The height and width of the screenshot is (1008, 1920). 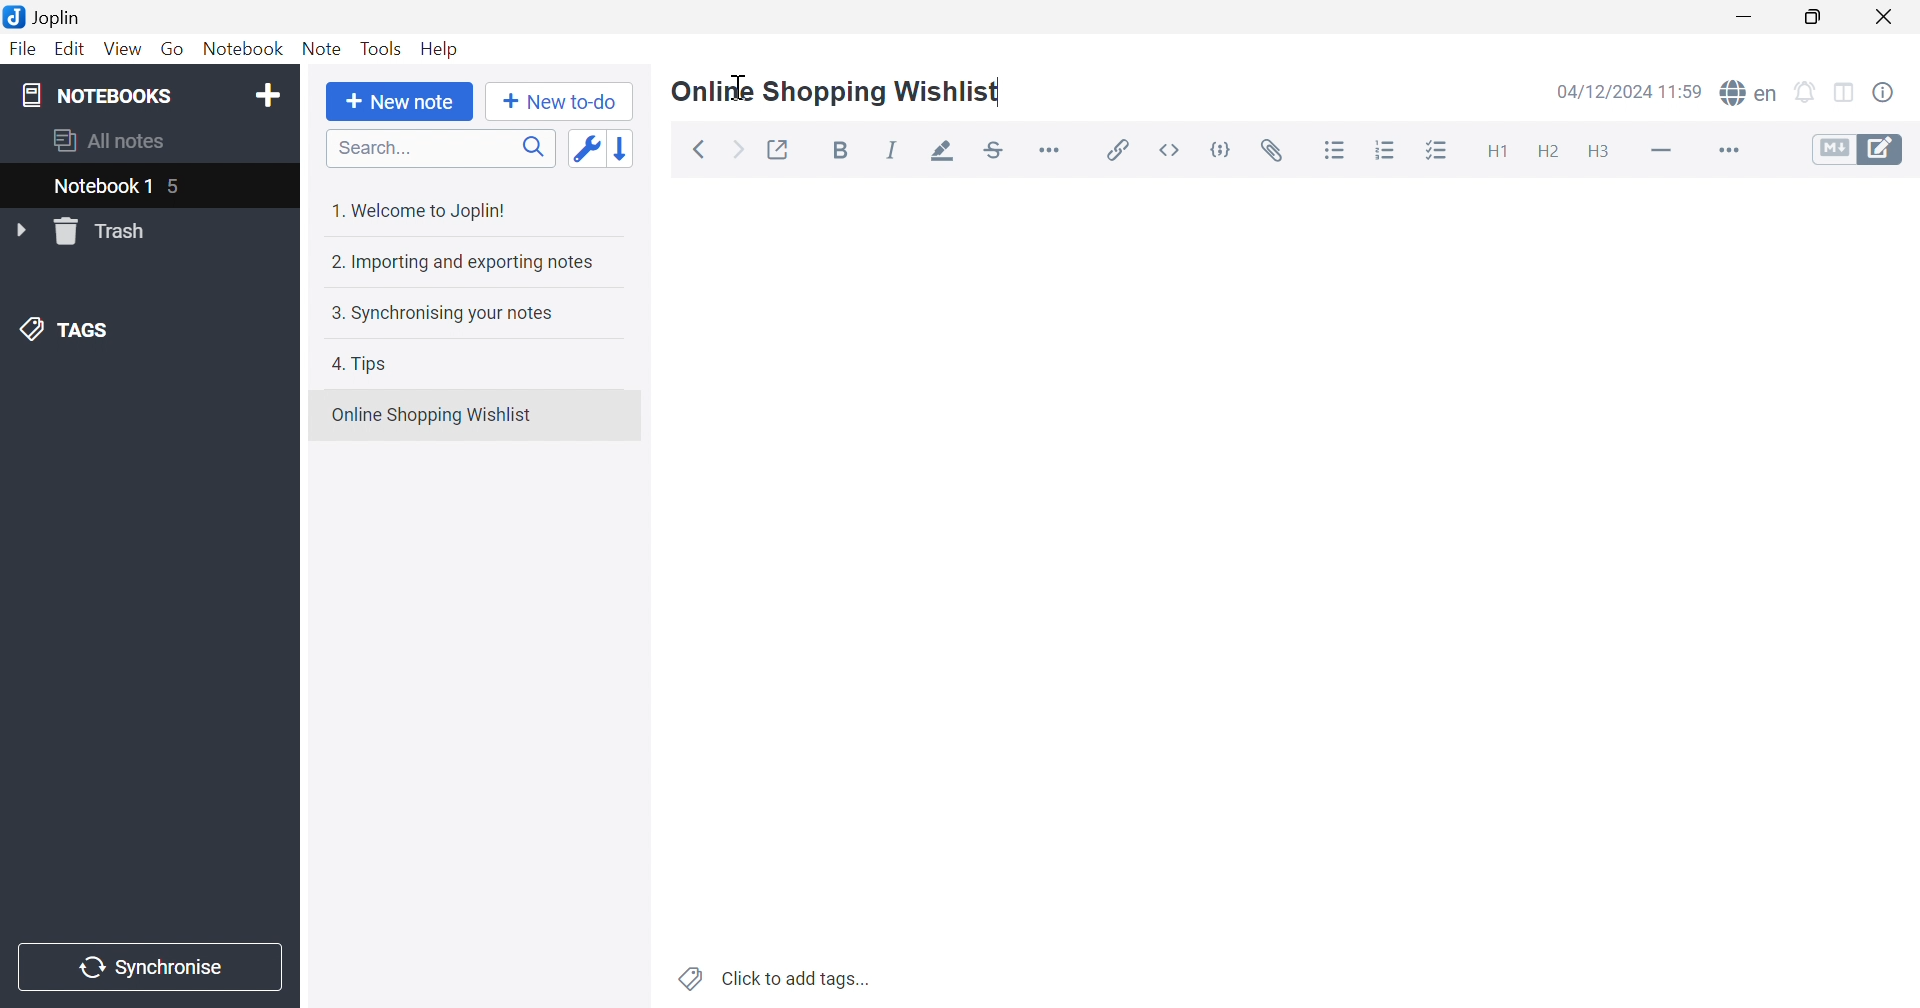 What do you see at coordinates (116, 184) in the screenshot?
I see `Notebook 1` at bounding box center [116, 184].